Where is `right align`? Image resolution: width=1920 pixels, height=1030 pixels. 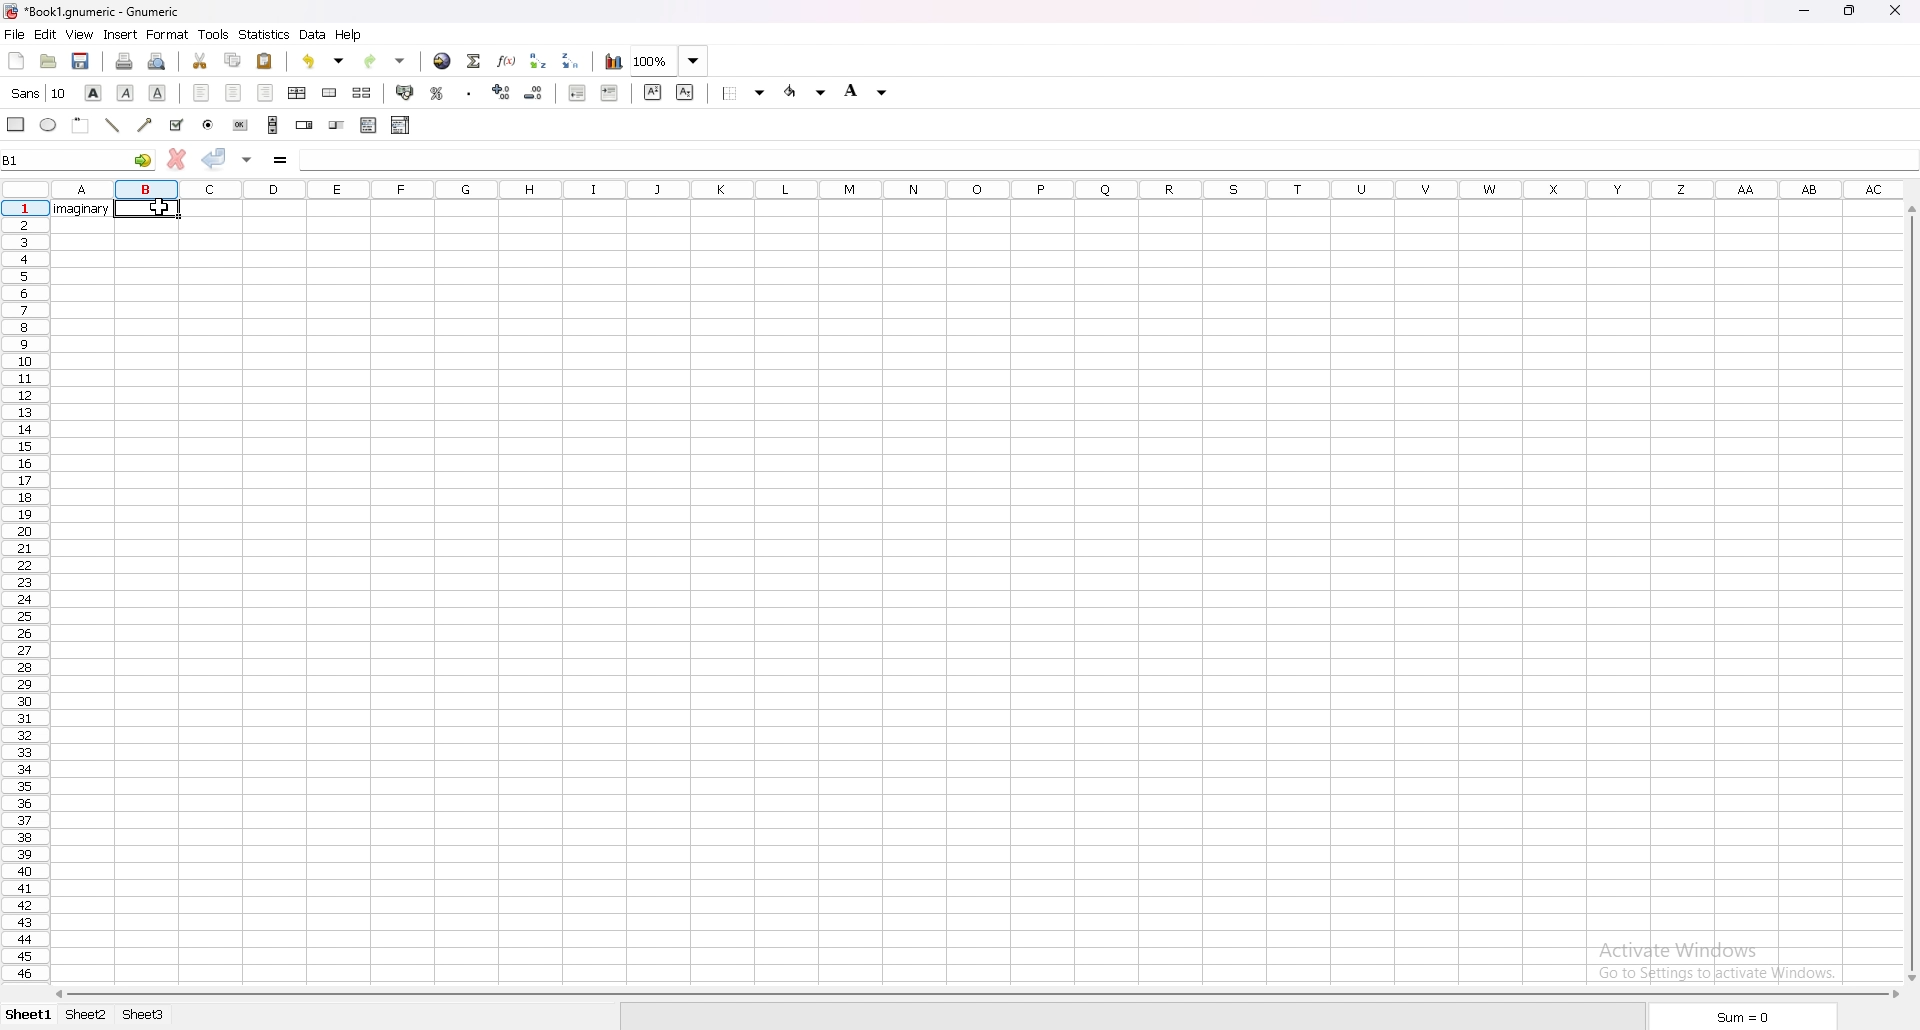
right align is located at coordinates (266, 92).